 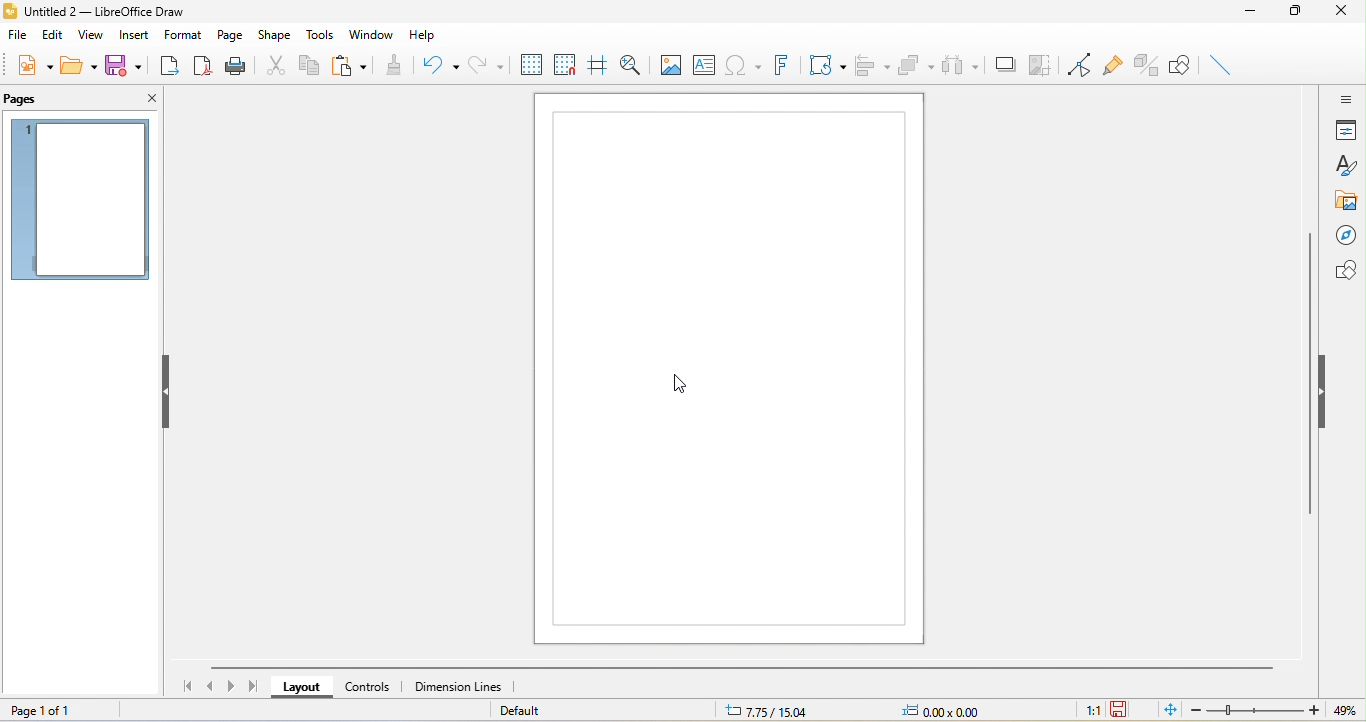 What do you see at coordinates (210, 686) in the screenshot?
I see `previous page` at bounding box center [210, 686].